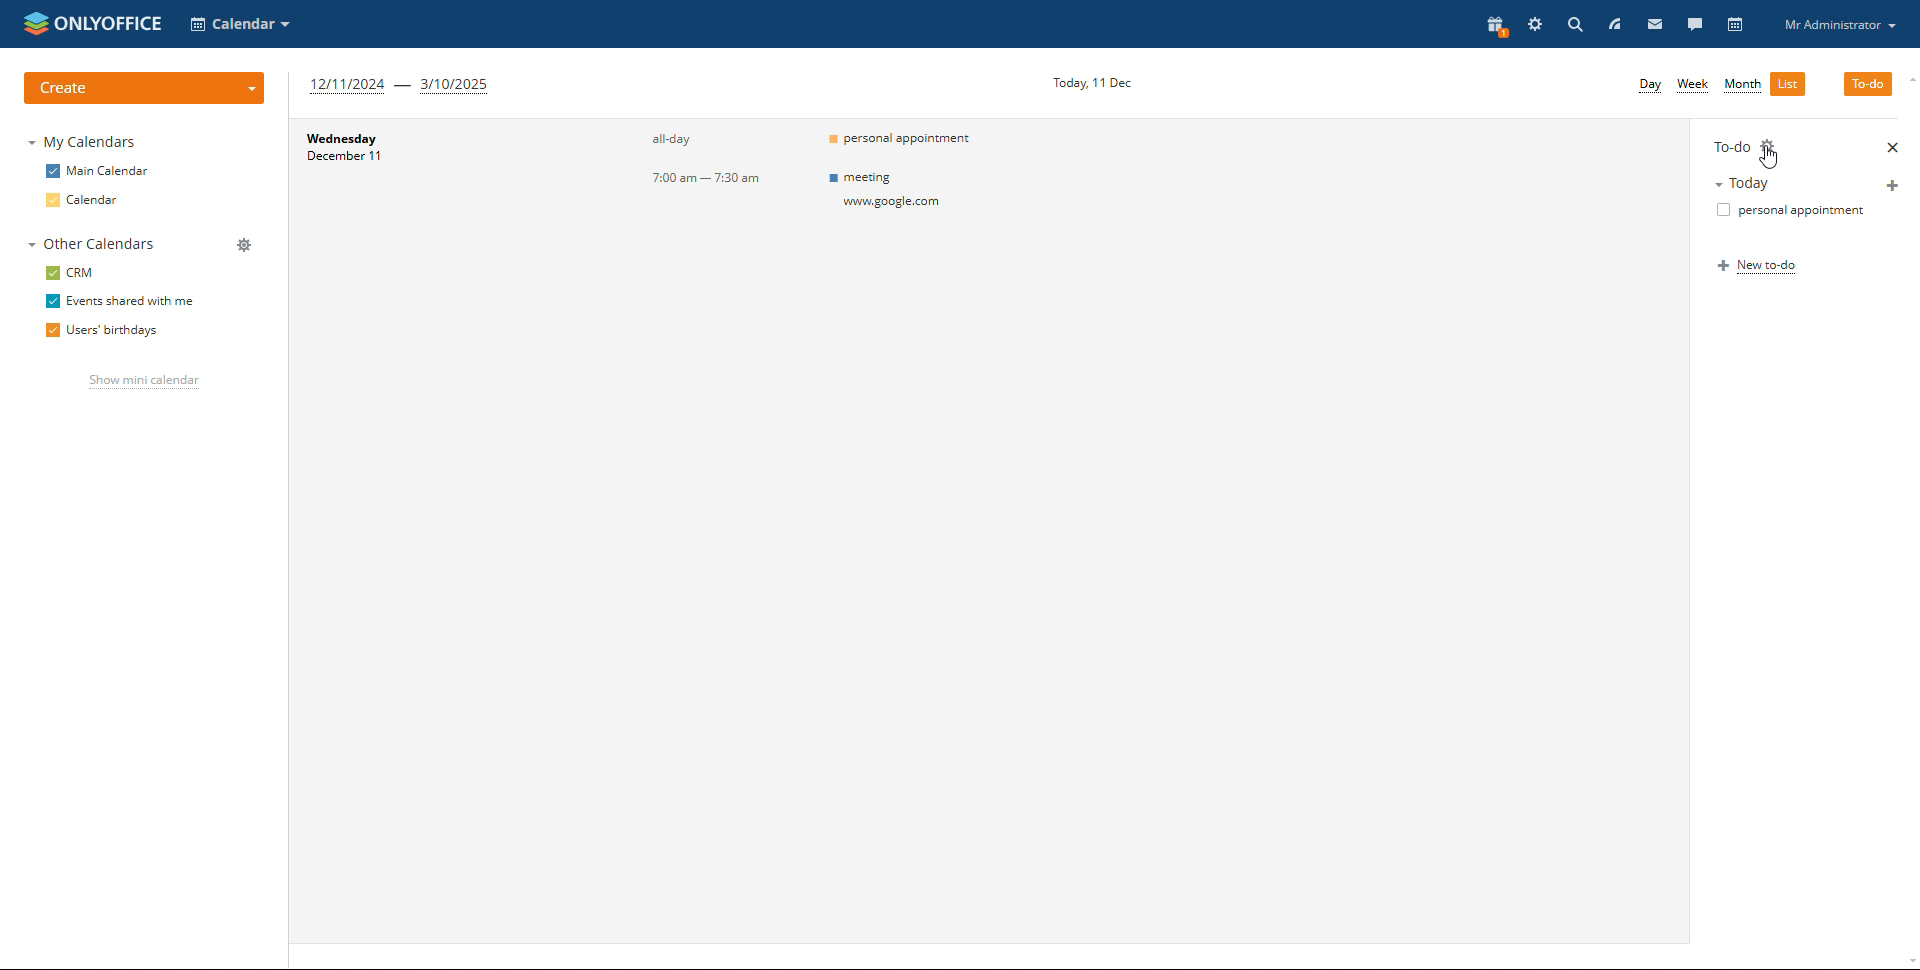 The width and height of the screenshot is (1920, 970). What do you see at coordinates (94, 171) in the screenshot?
I see `main calendar` at bounding box center [94, 171].